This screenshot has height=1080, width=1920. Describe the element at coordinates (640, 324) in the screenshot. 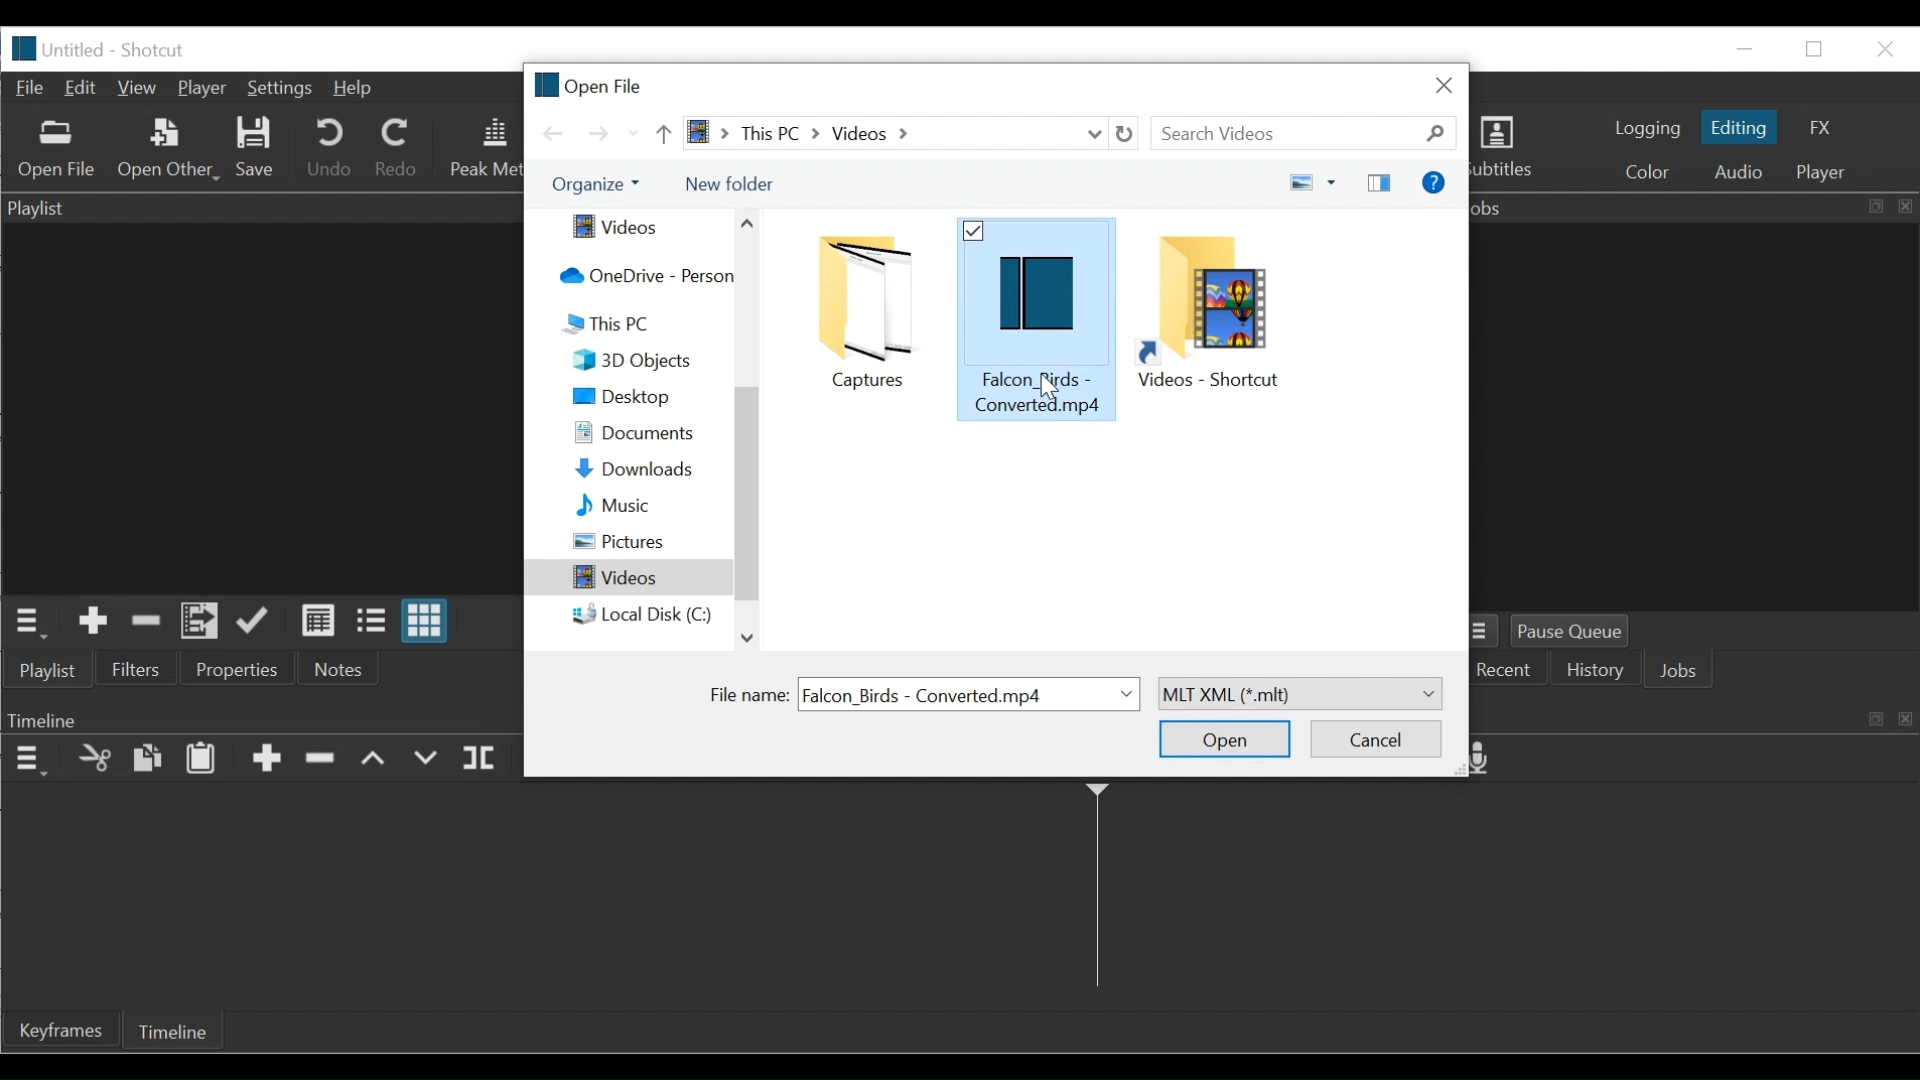

I see `This PC` at that location.